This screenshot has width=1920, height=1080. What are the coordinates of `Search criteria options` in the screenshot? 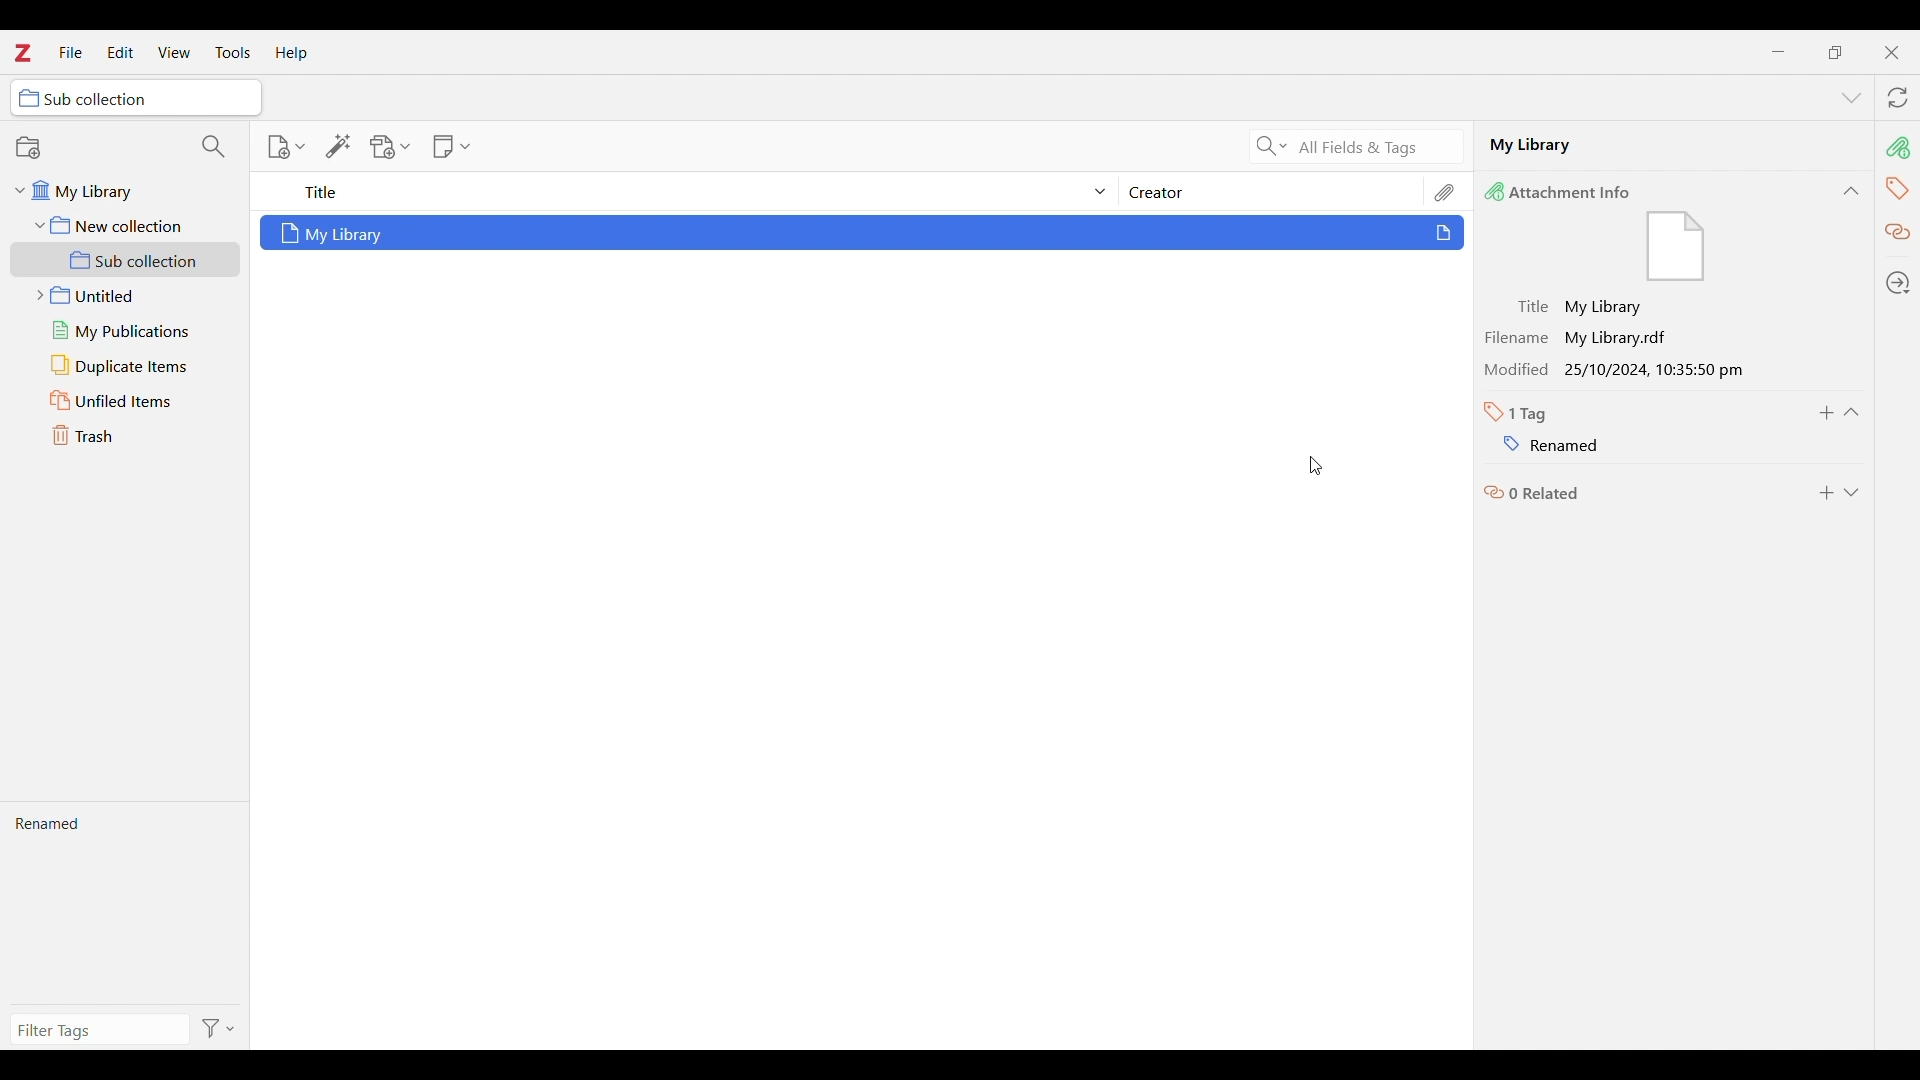 It's located at (1272, 145).